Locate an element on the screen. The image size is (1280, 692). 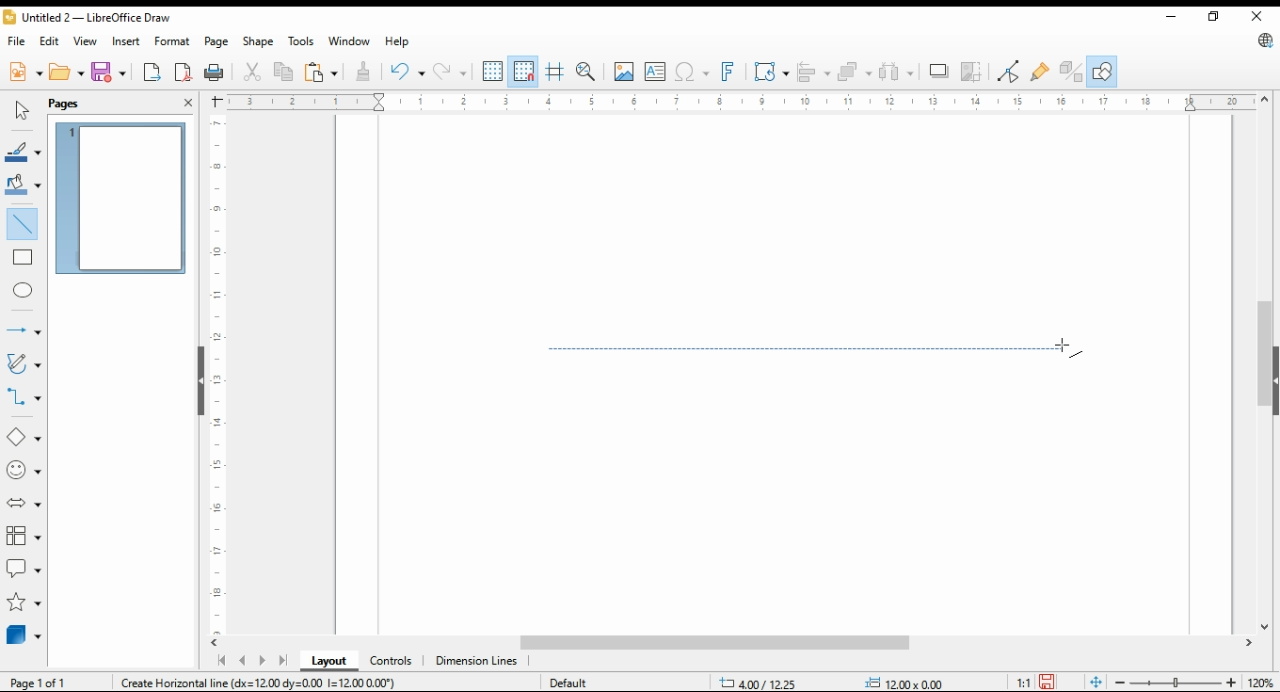
show gluepoint functions is located at coordinates (1038, 71).